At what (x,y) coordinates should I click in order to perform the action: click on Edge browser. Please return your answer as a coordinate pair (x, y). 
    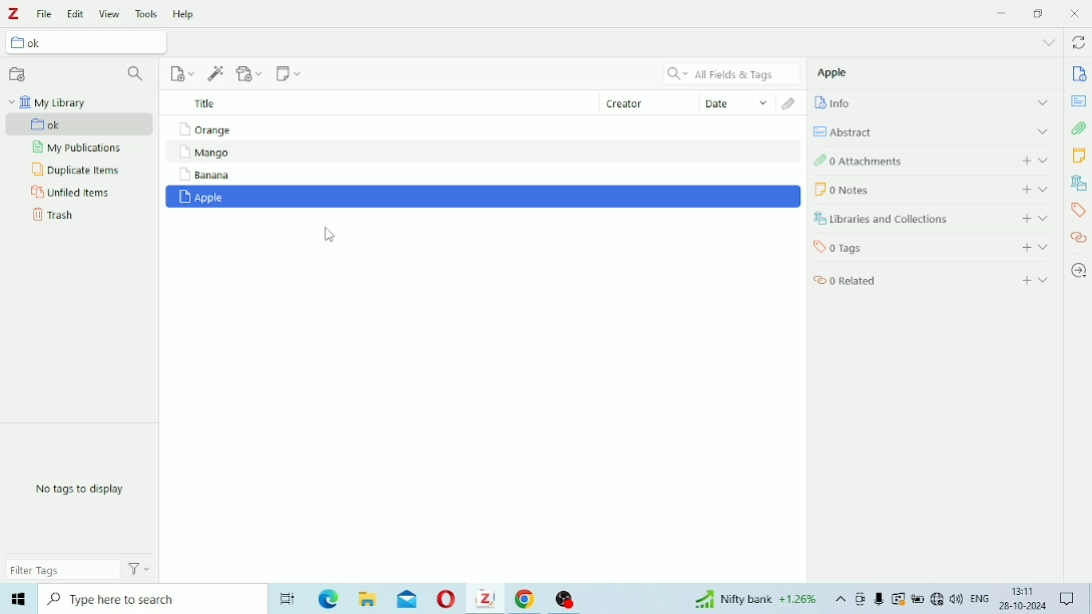
    Looking at the image, I should click on (326, 601).